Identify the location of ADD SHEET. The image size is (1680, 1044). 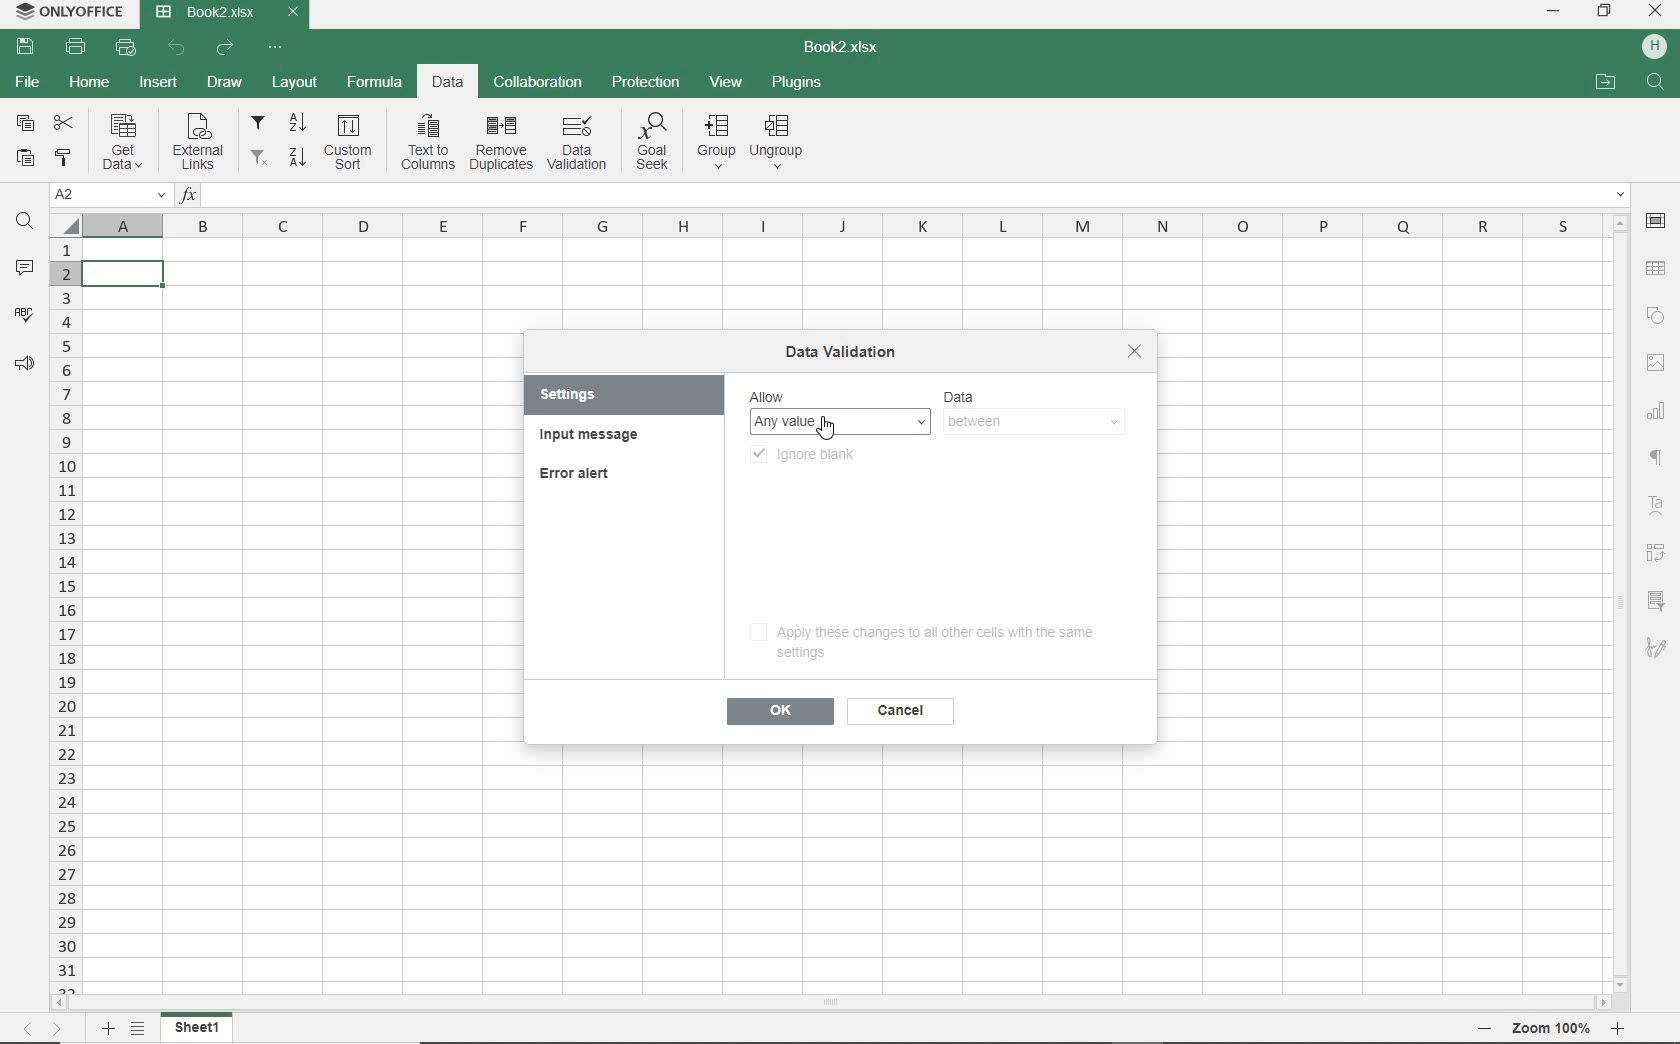
(108, 1030).